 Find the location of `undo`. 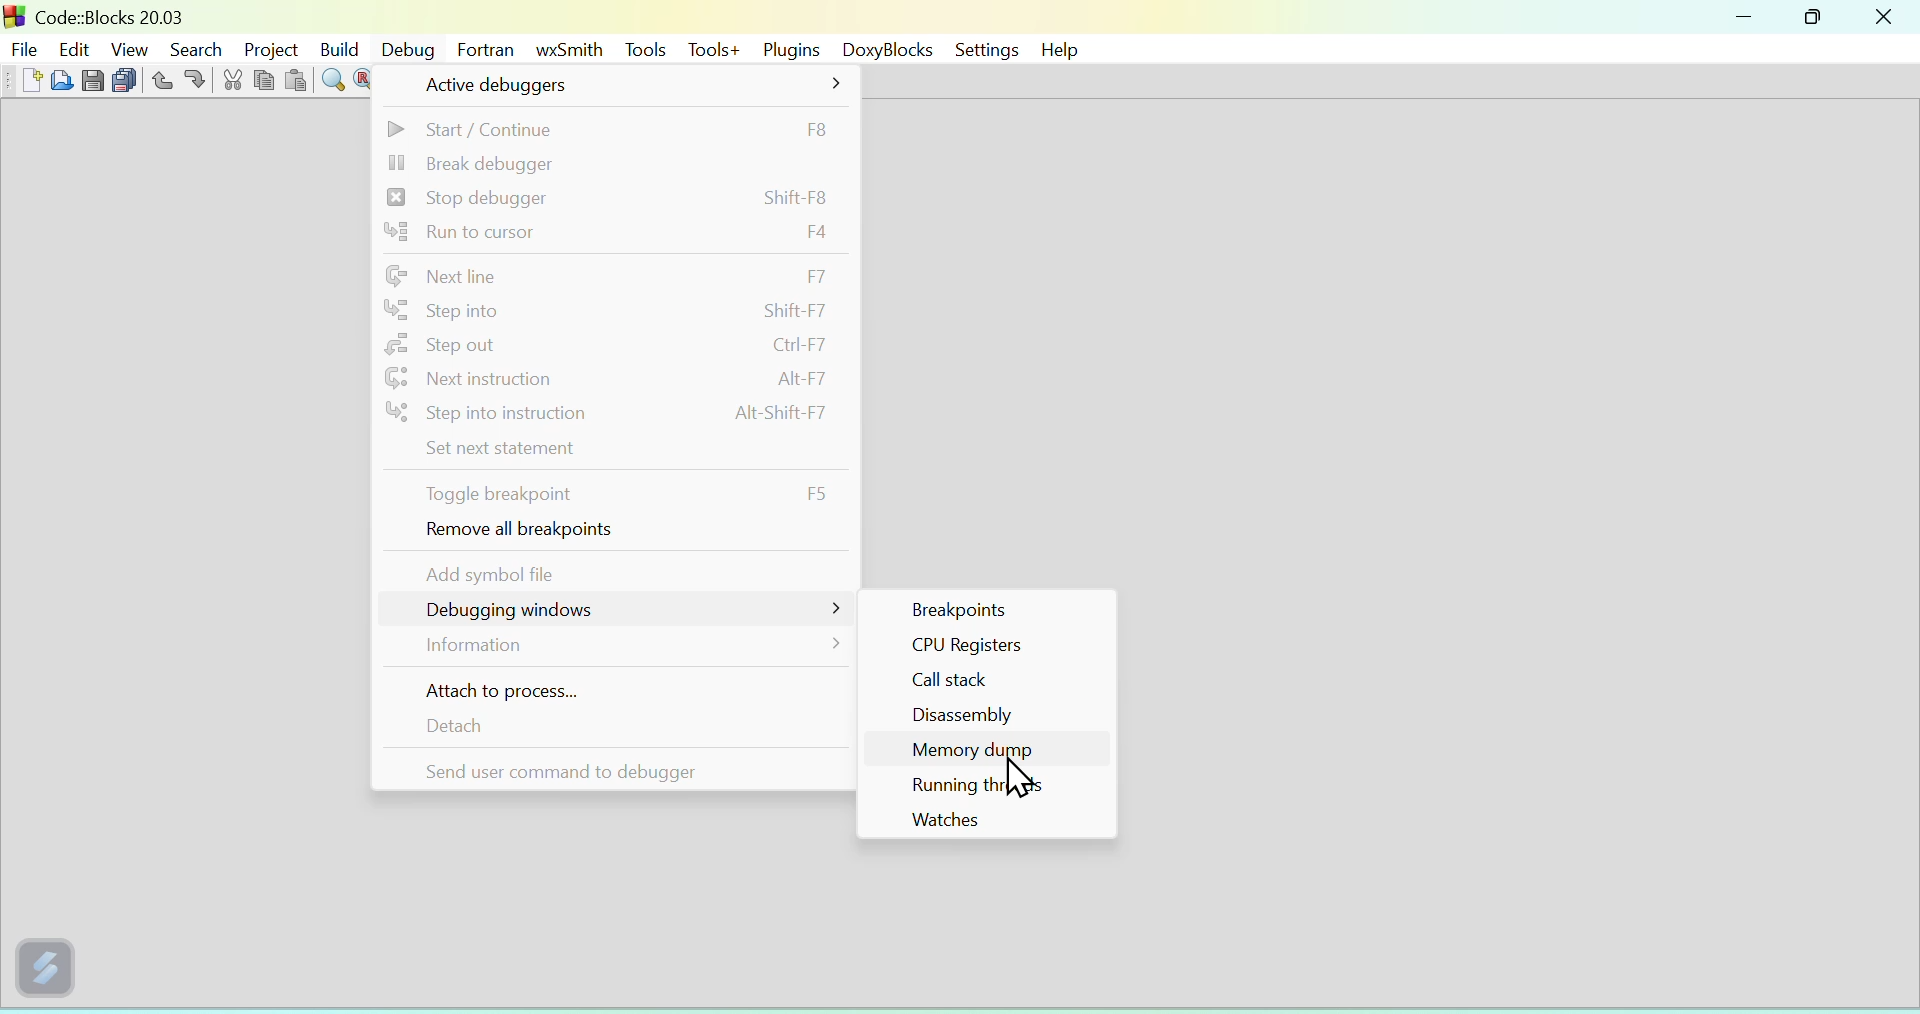

undo is located at coordinates (158, 80).